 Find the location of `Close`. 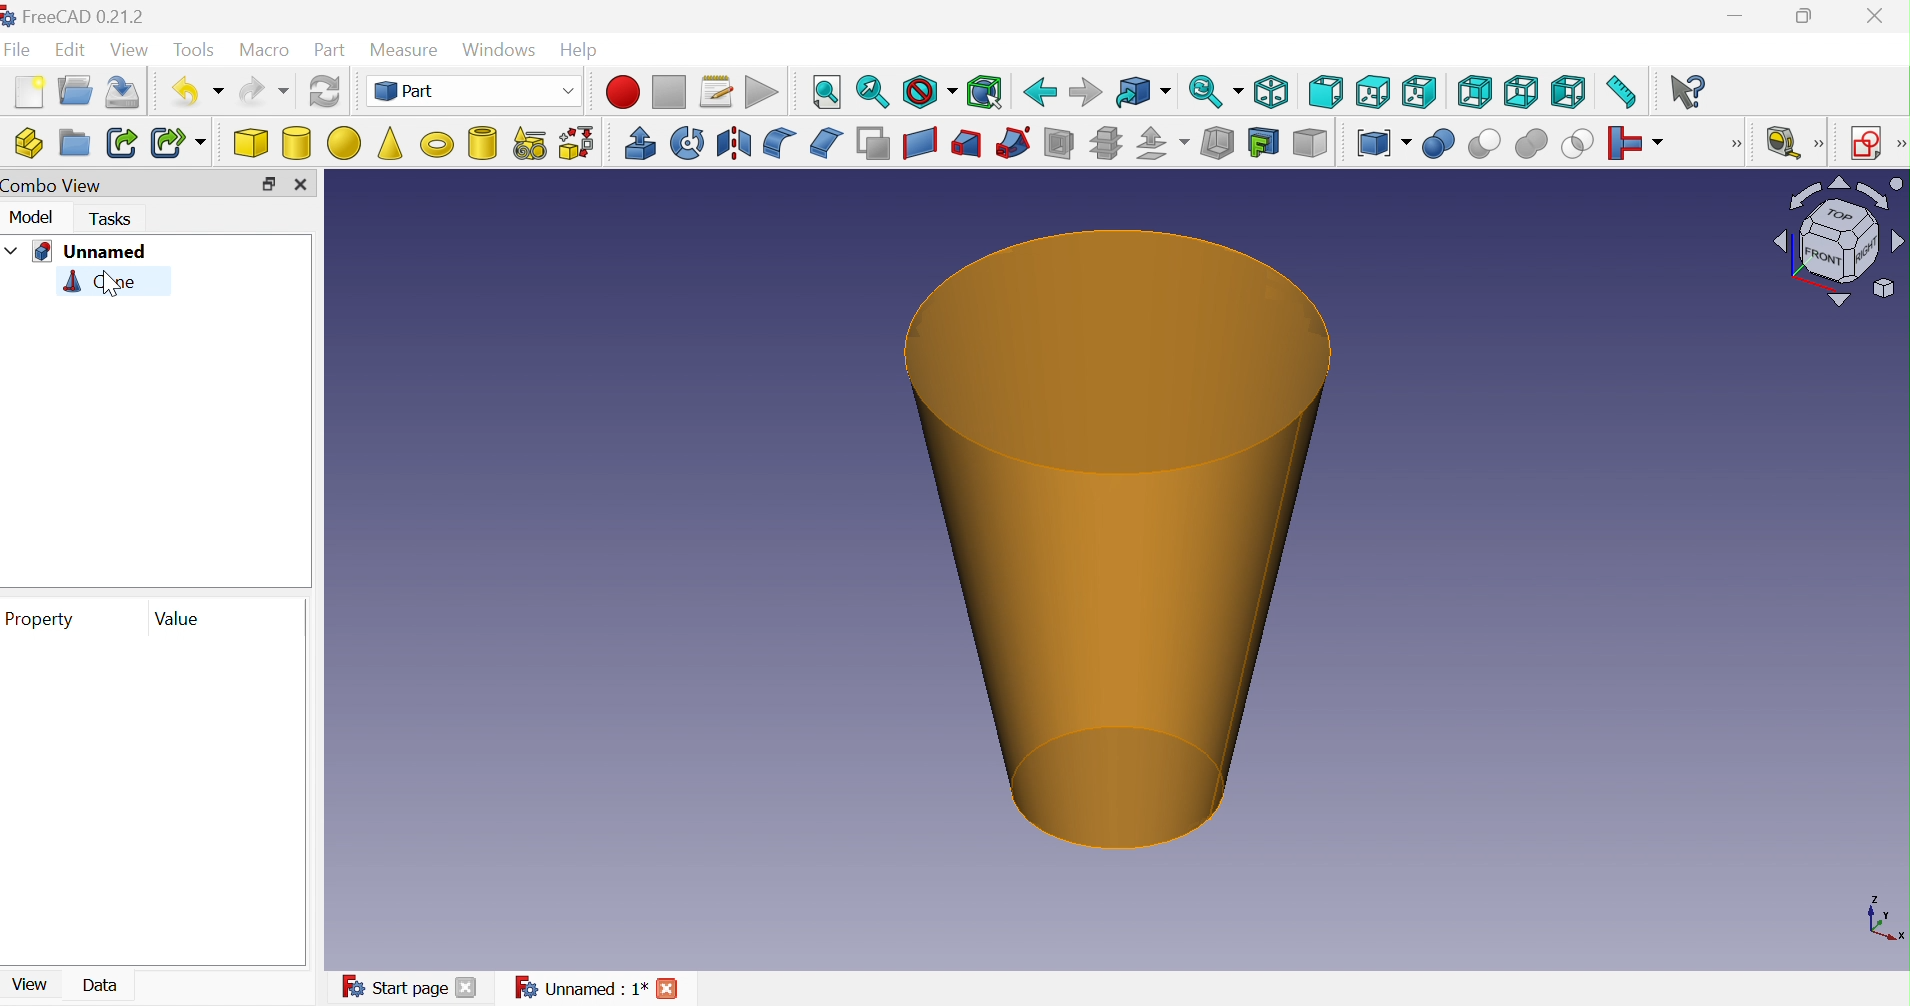

Close is located at coordinates (1877, 14).